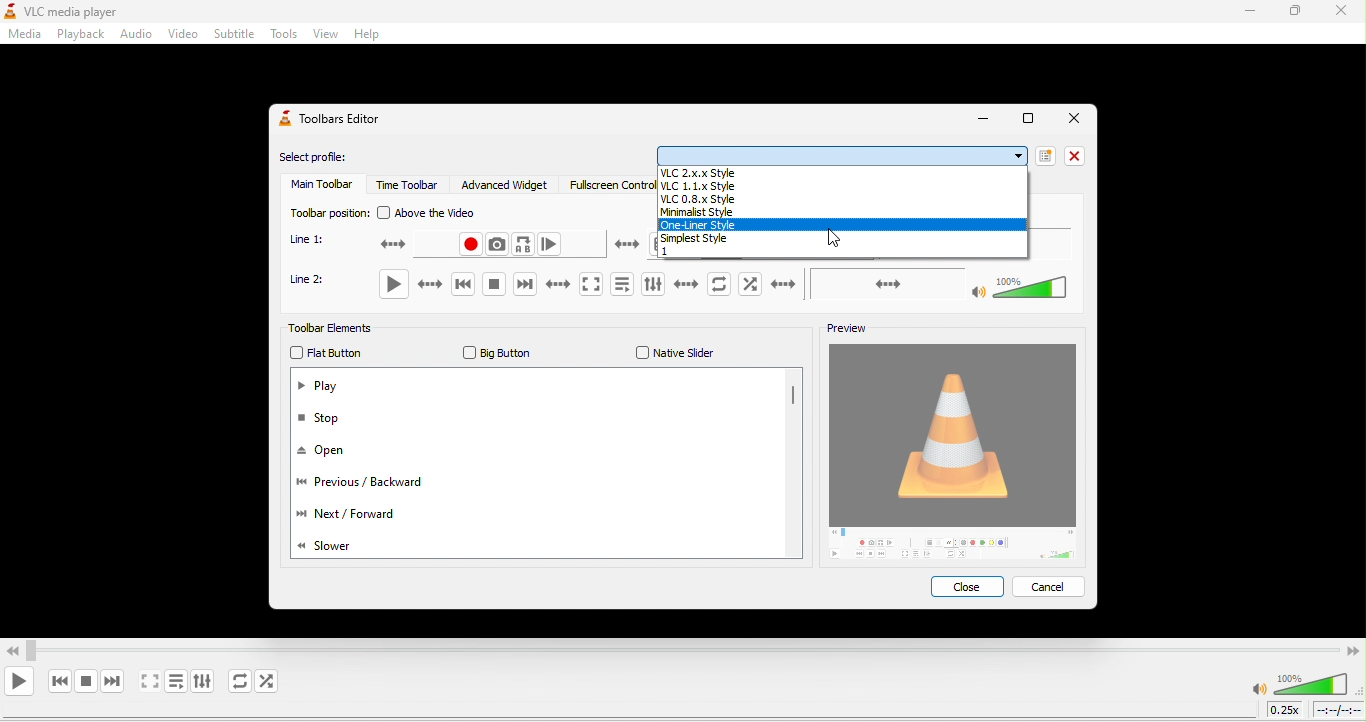 The height and width of the screenshot is (722, 1366). What do you see at coordinates (326, 384) in the screenshot?
I see `play` at bounding box center [326, 384].